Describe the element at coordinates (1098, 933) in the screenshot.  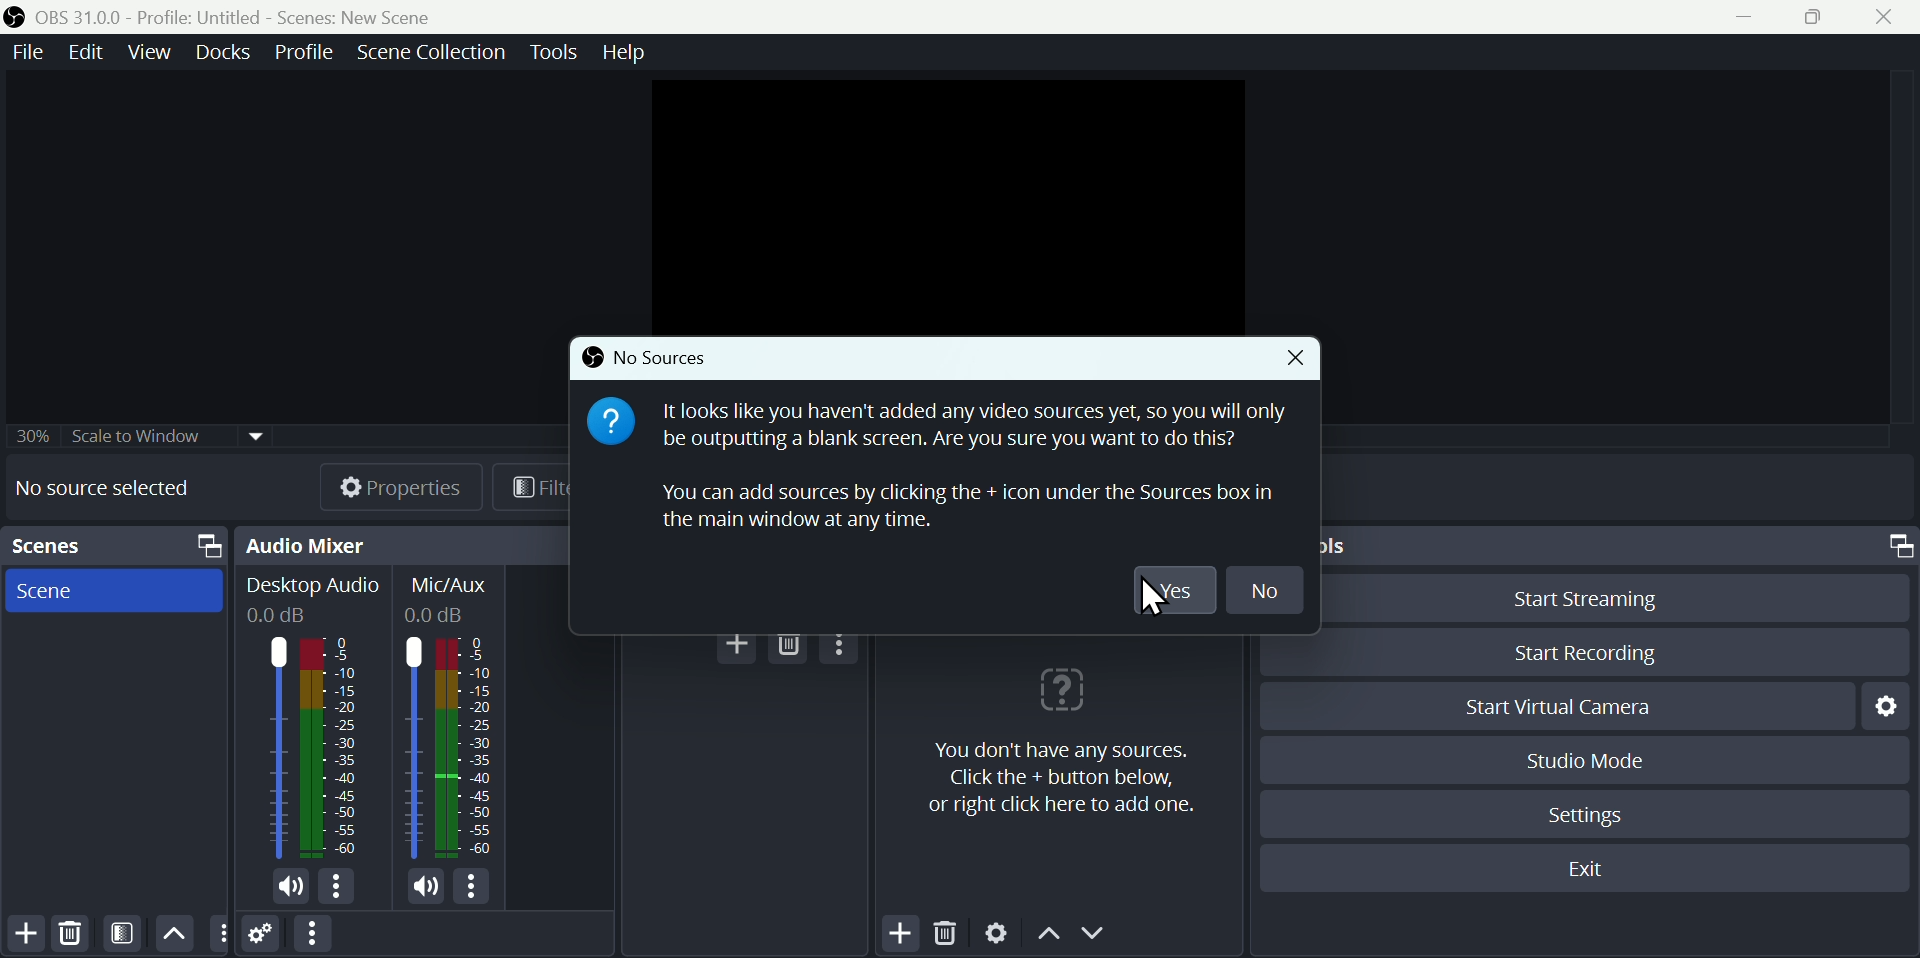
I see `down` at that location.